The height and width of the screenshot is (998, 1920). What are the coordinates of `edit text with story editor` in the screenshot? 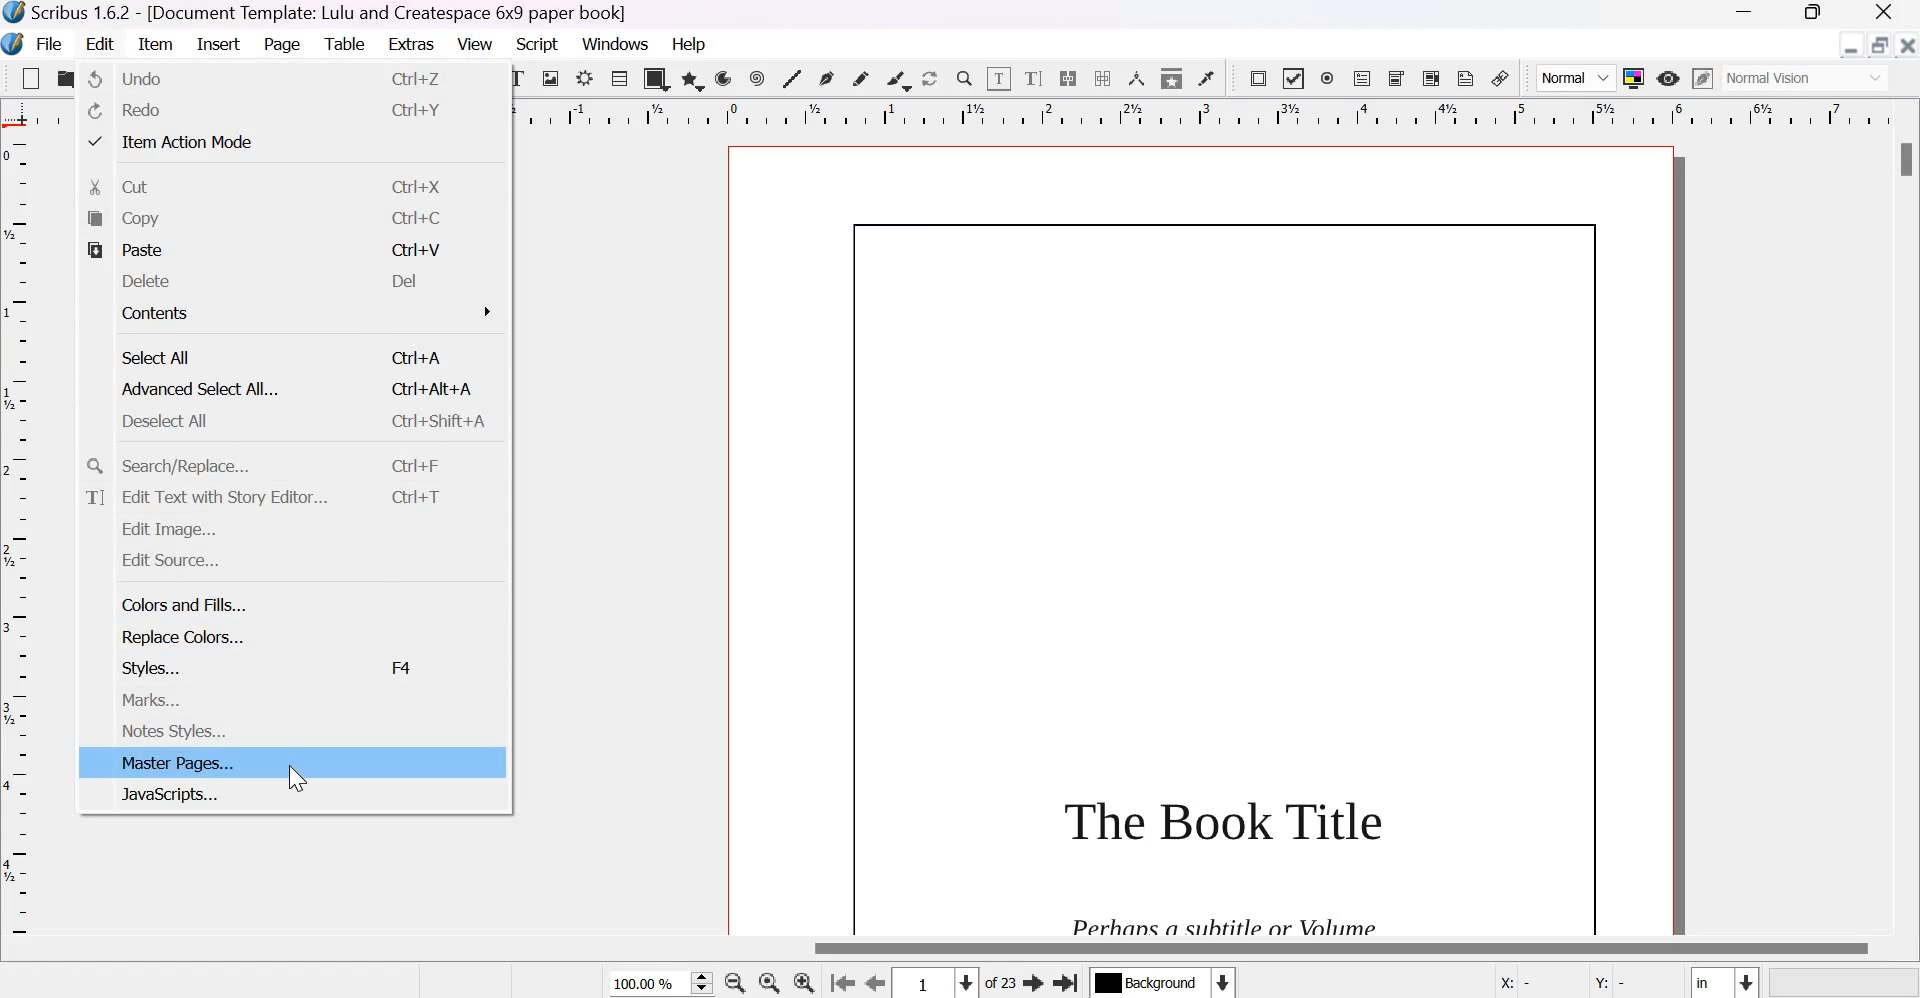 It's located at (287, 498).